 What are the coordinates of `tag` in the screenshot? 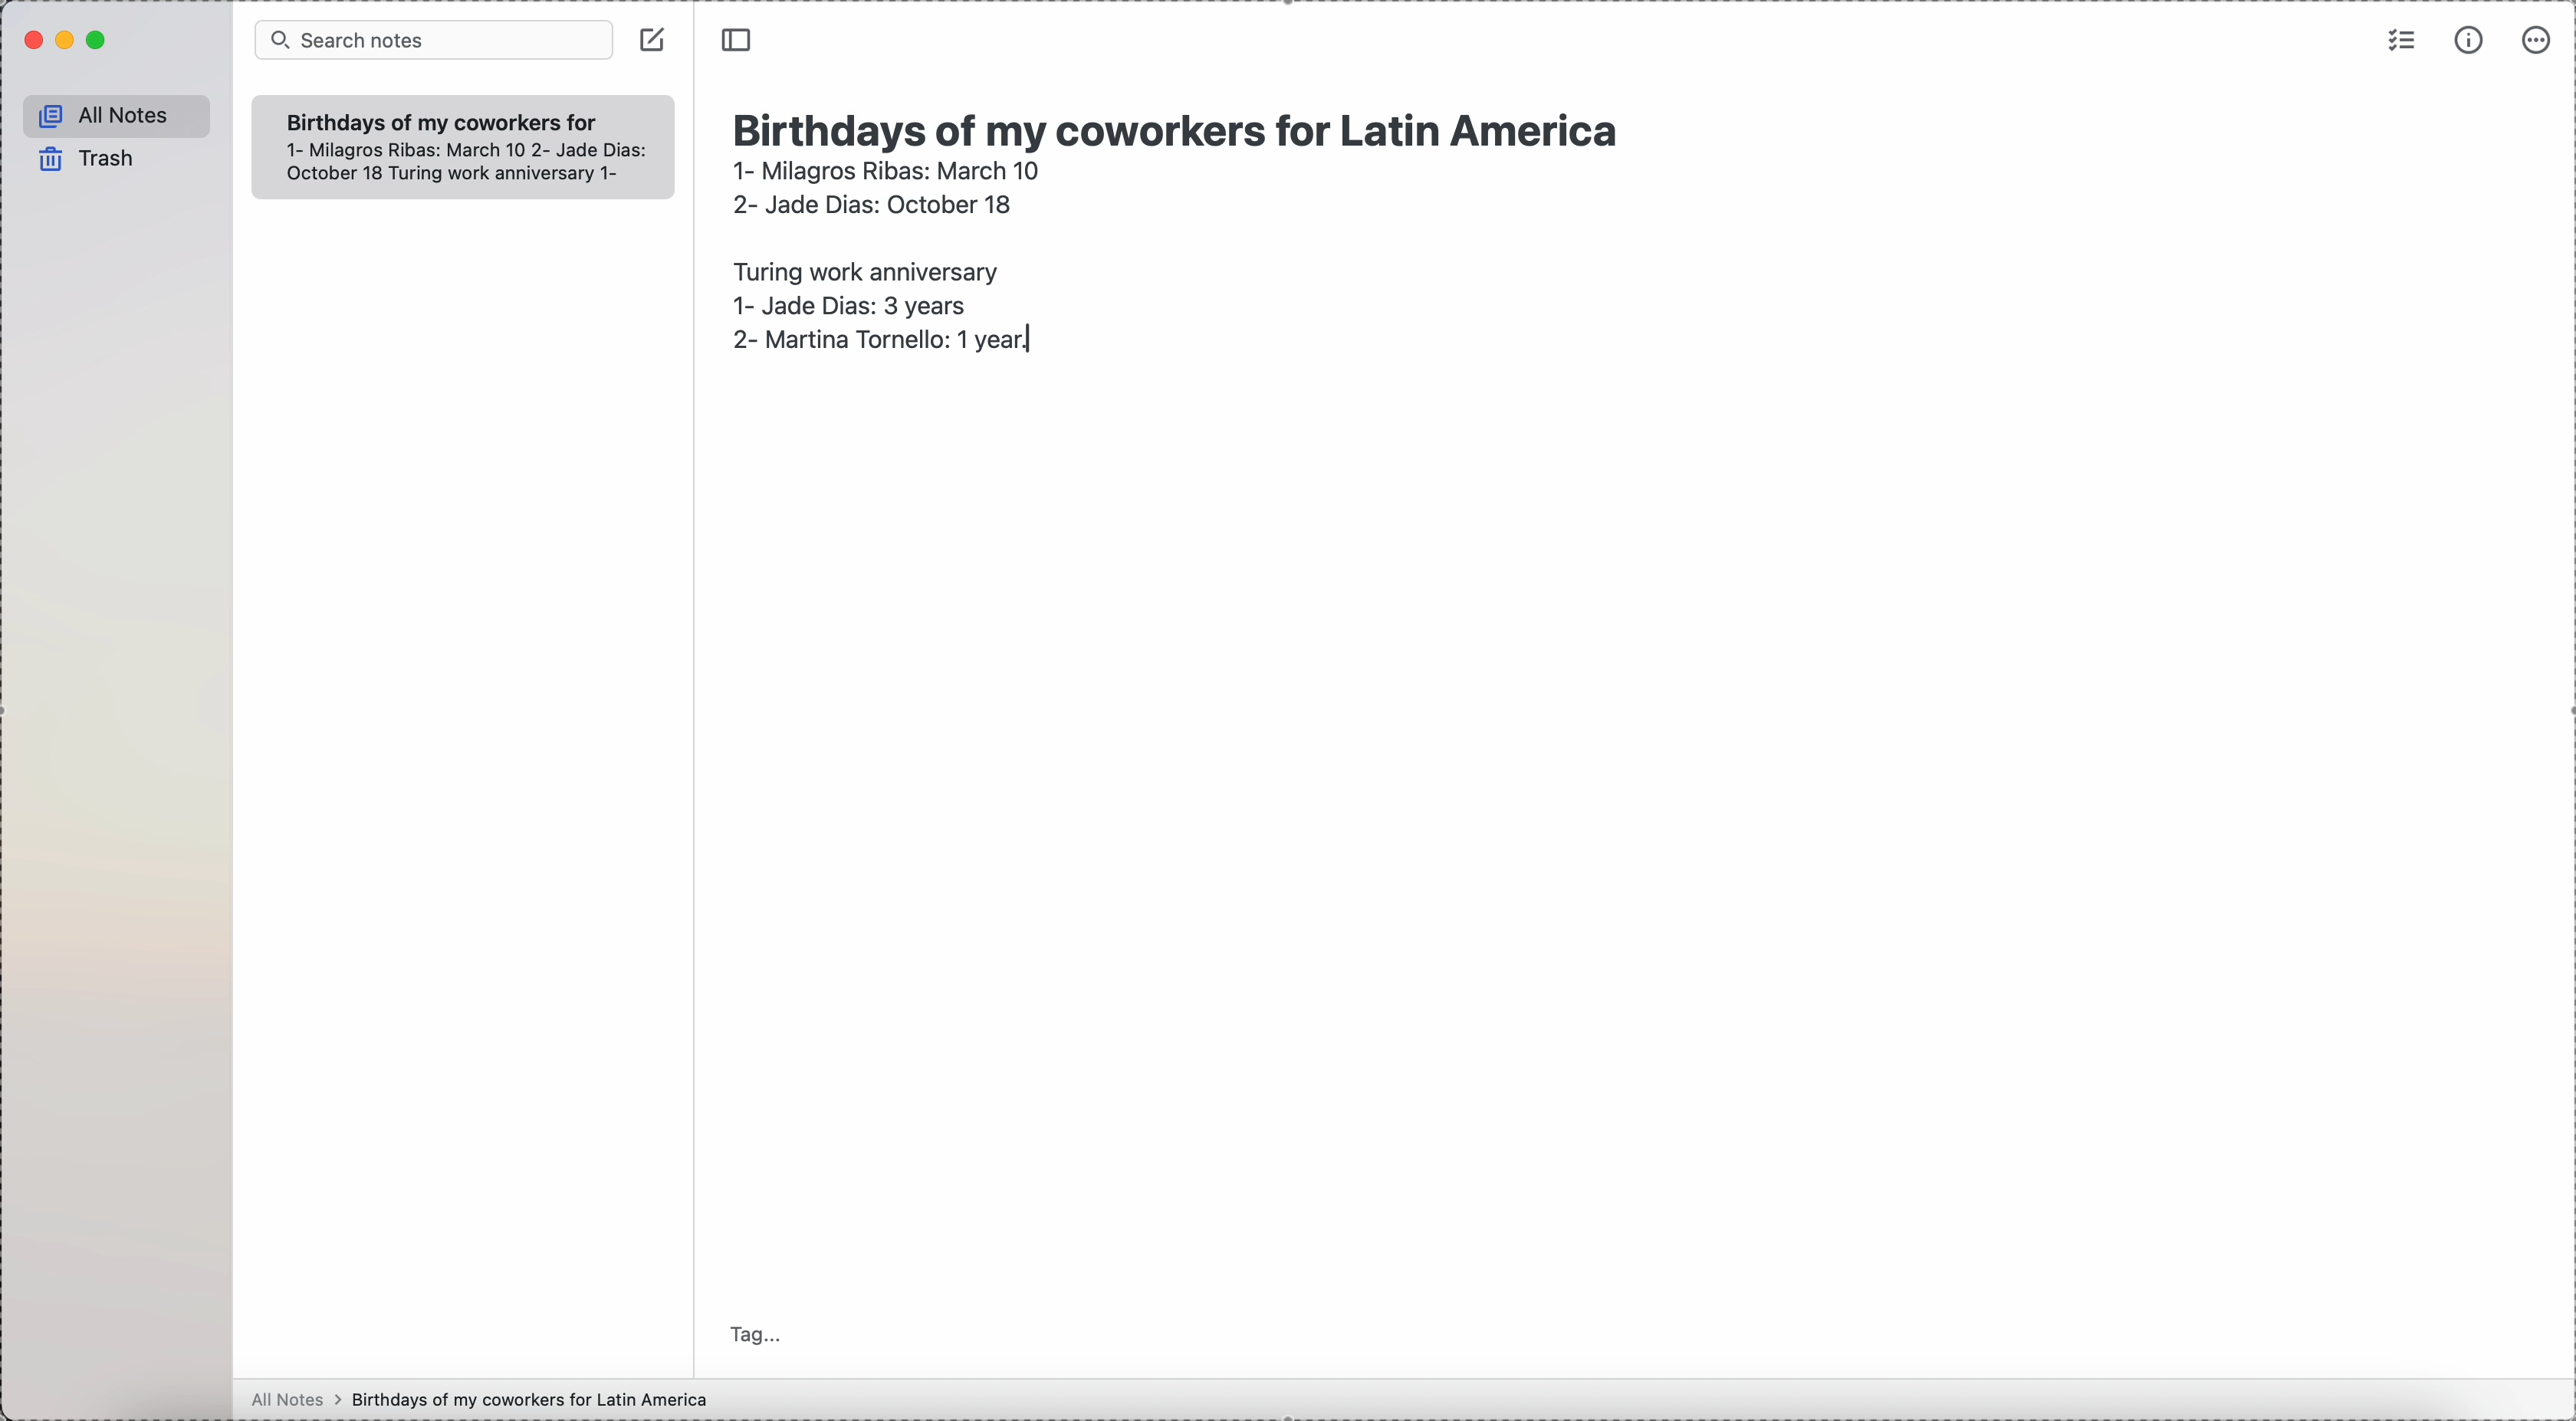 It's located at (757, 1333).